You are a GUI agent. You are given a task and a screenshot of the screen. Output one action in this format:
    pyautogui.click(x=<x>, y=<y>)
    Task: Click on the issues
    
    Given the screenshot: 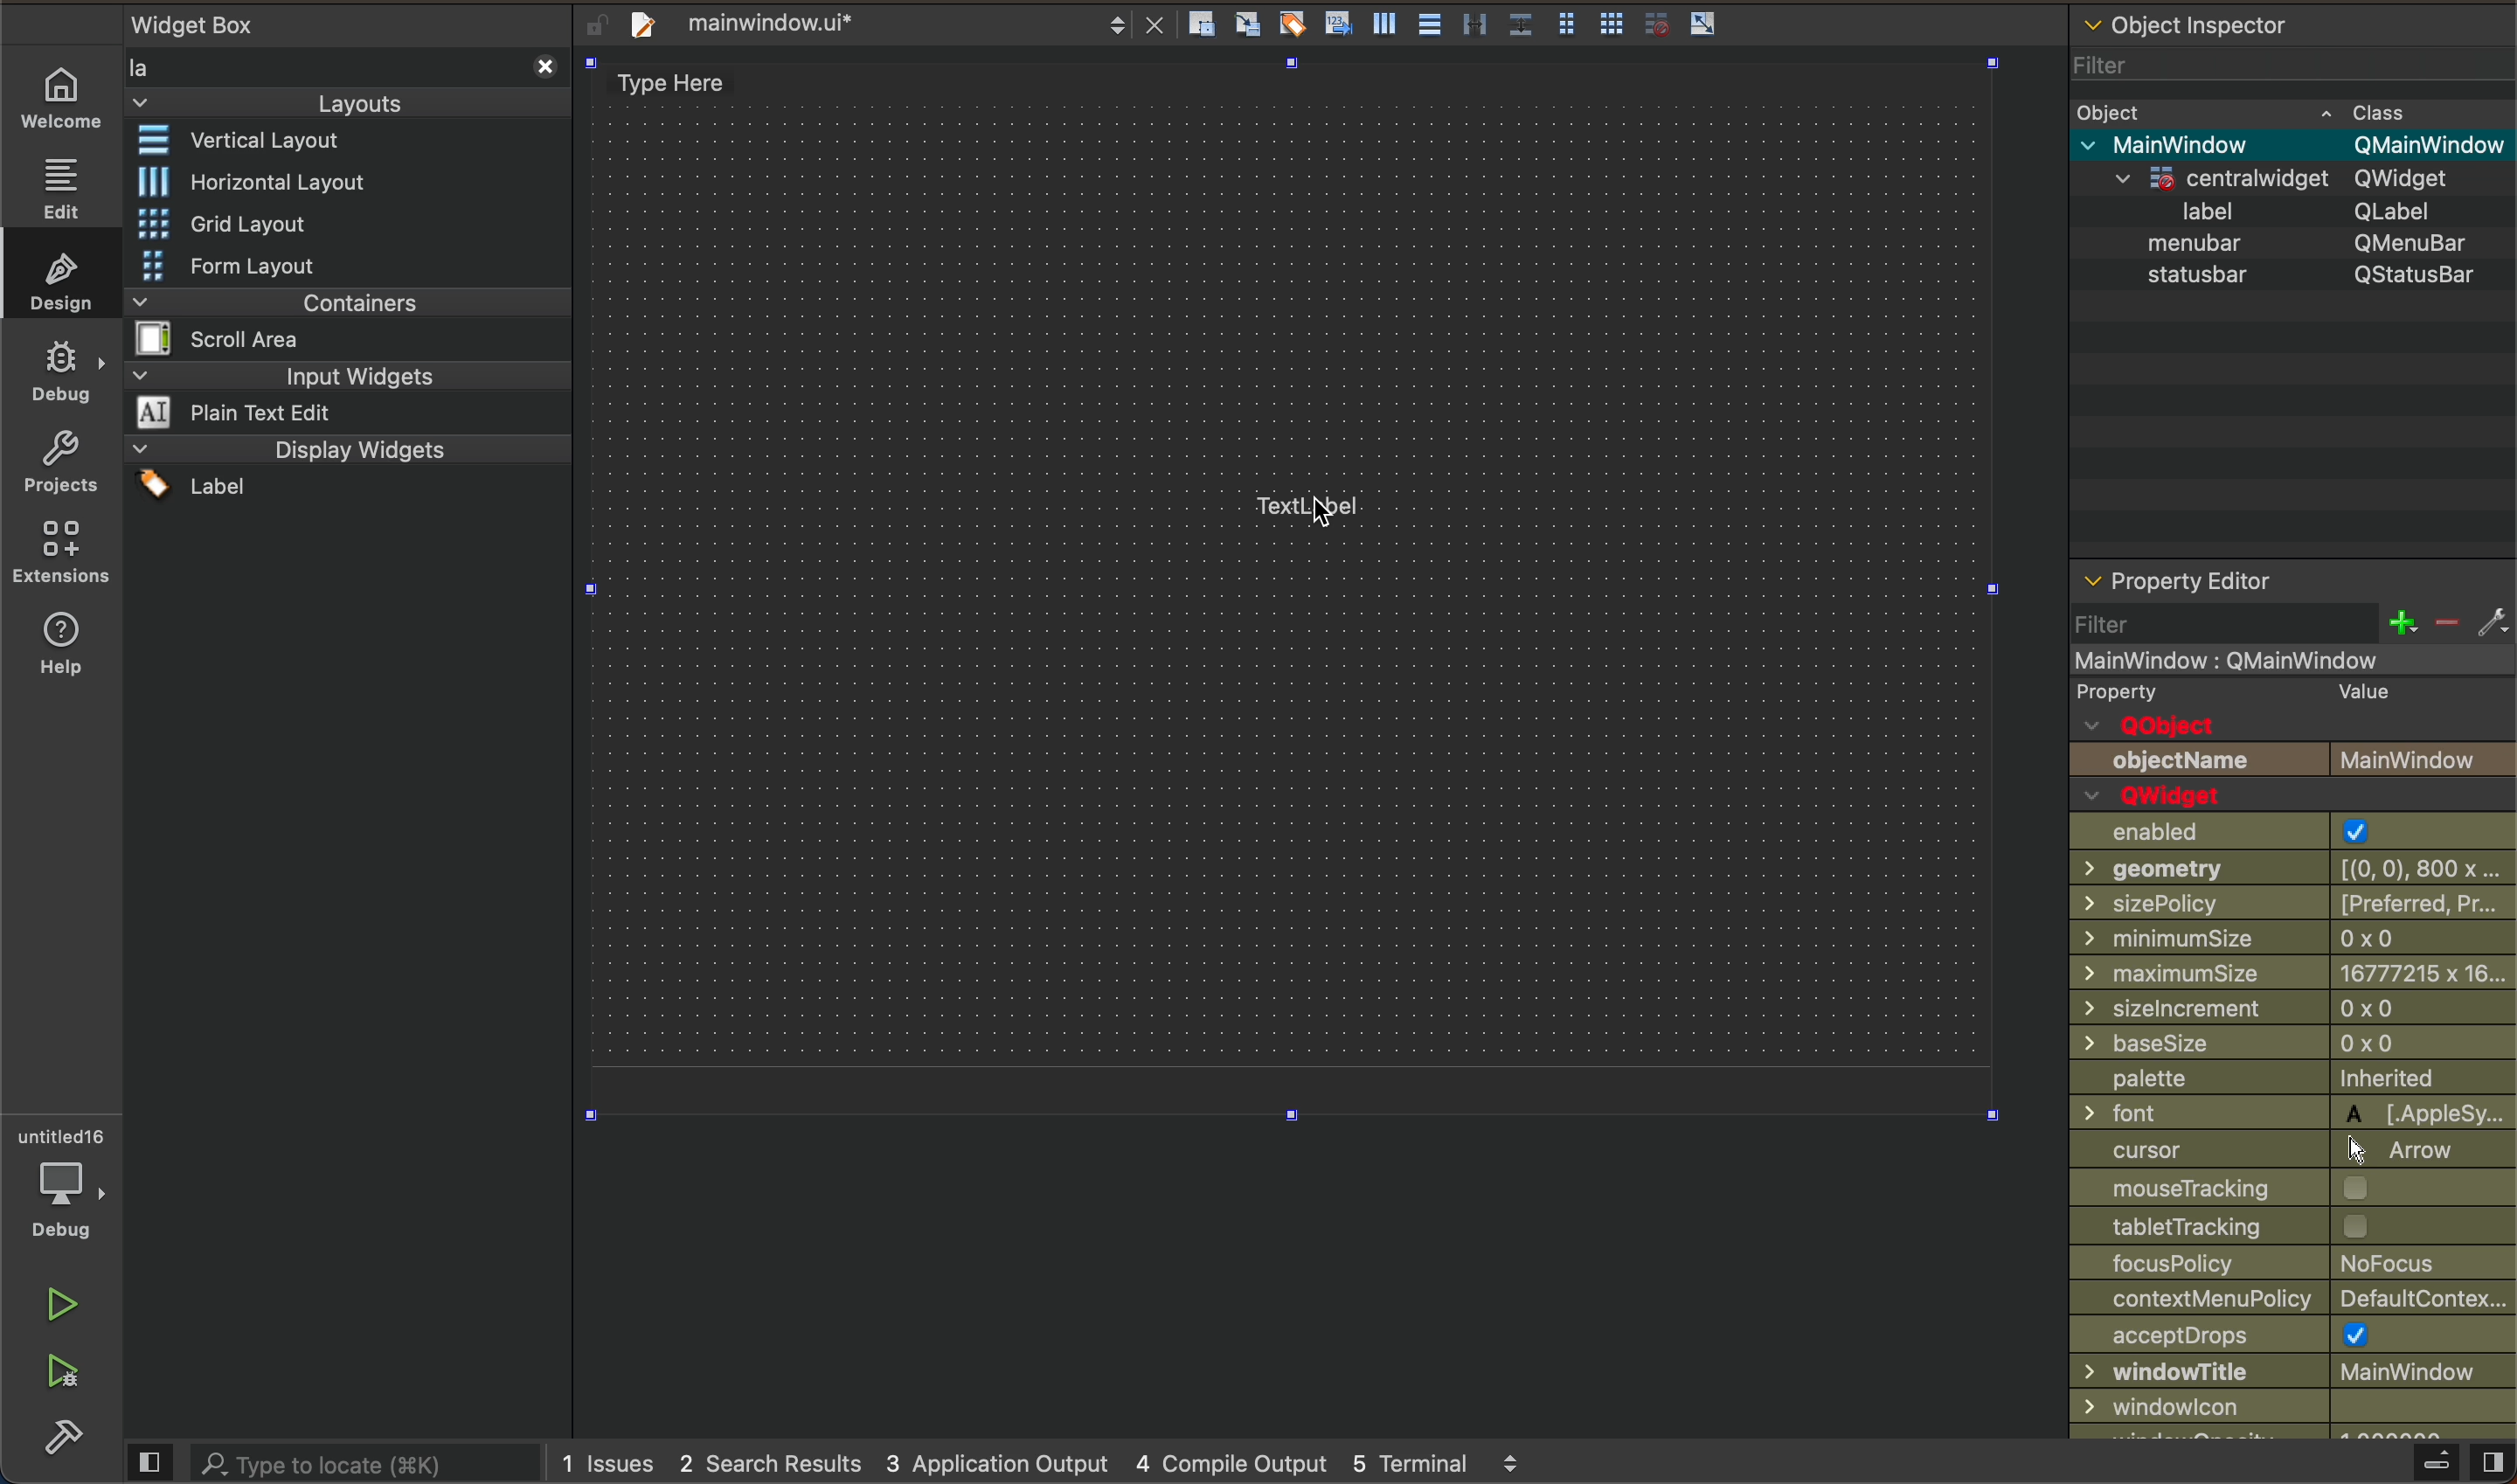 What is the action you would take?
    pyautogui.click(x=605, y=1458)
    